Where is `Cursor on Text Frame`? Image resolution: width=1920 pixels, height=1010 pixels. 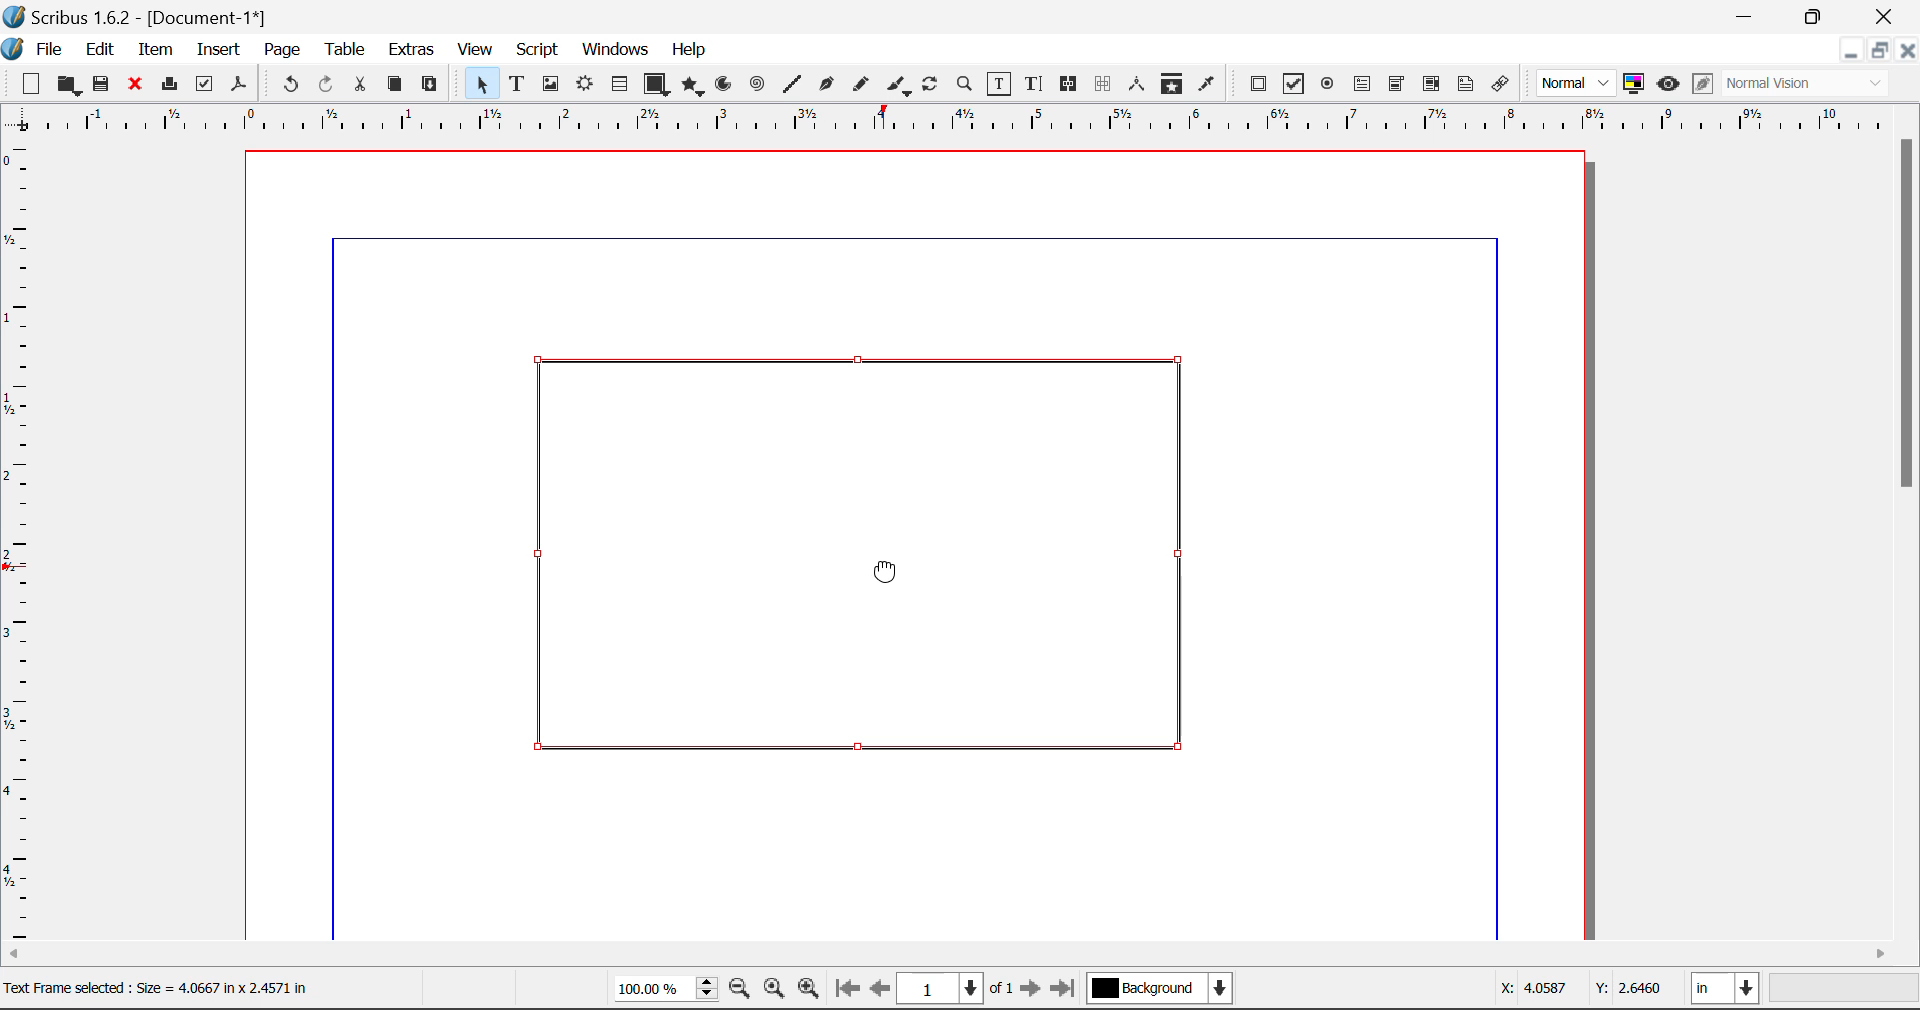 Cursor on Text Frame is located at coordinates (880, 576).